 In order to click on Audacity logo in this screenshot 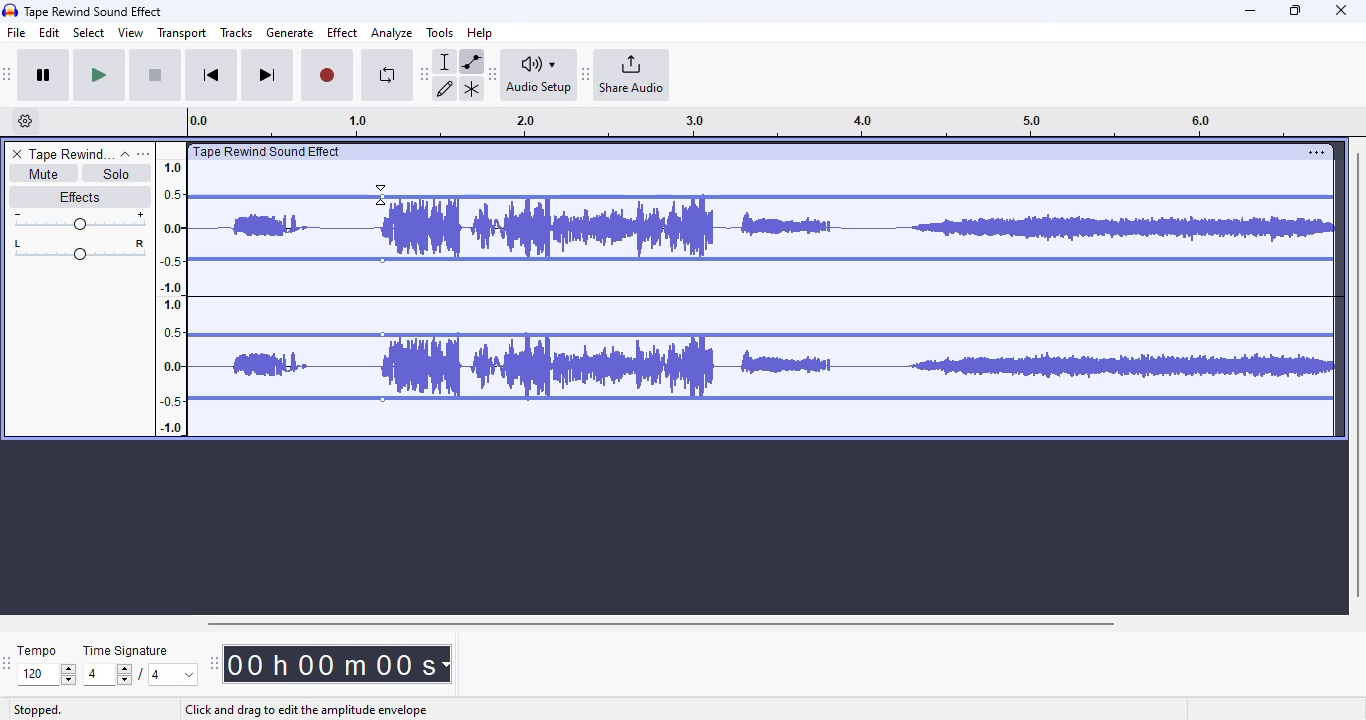, I will do `click(10, 11)`.